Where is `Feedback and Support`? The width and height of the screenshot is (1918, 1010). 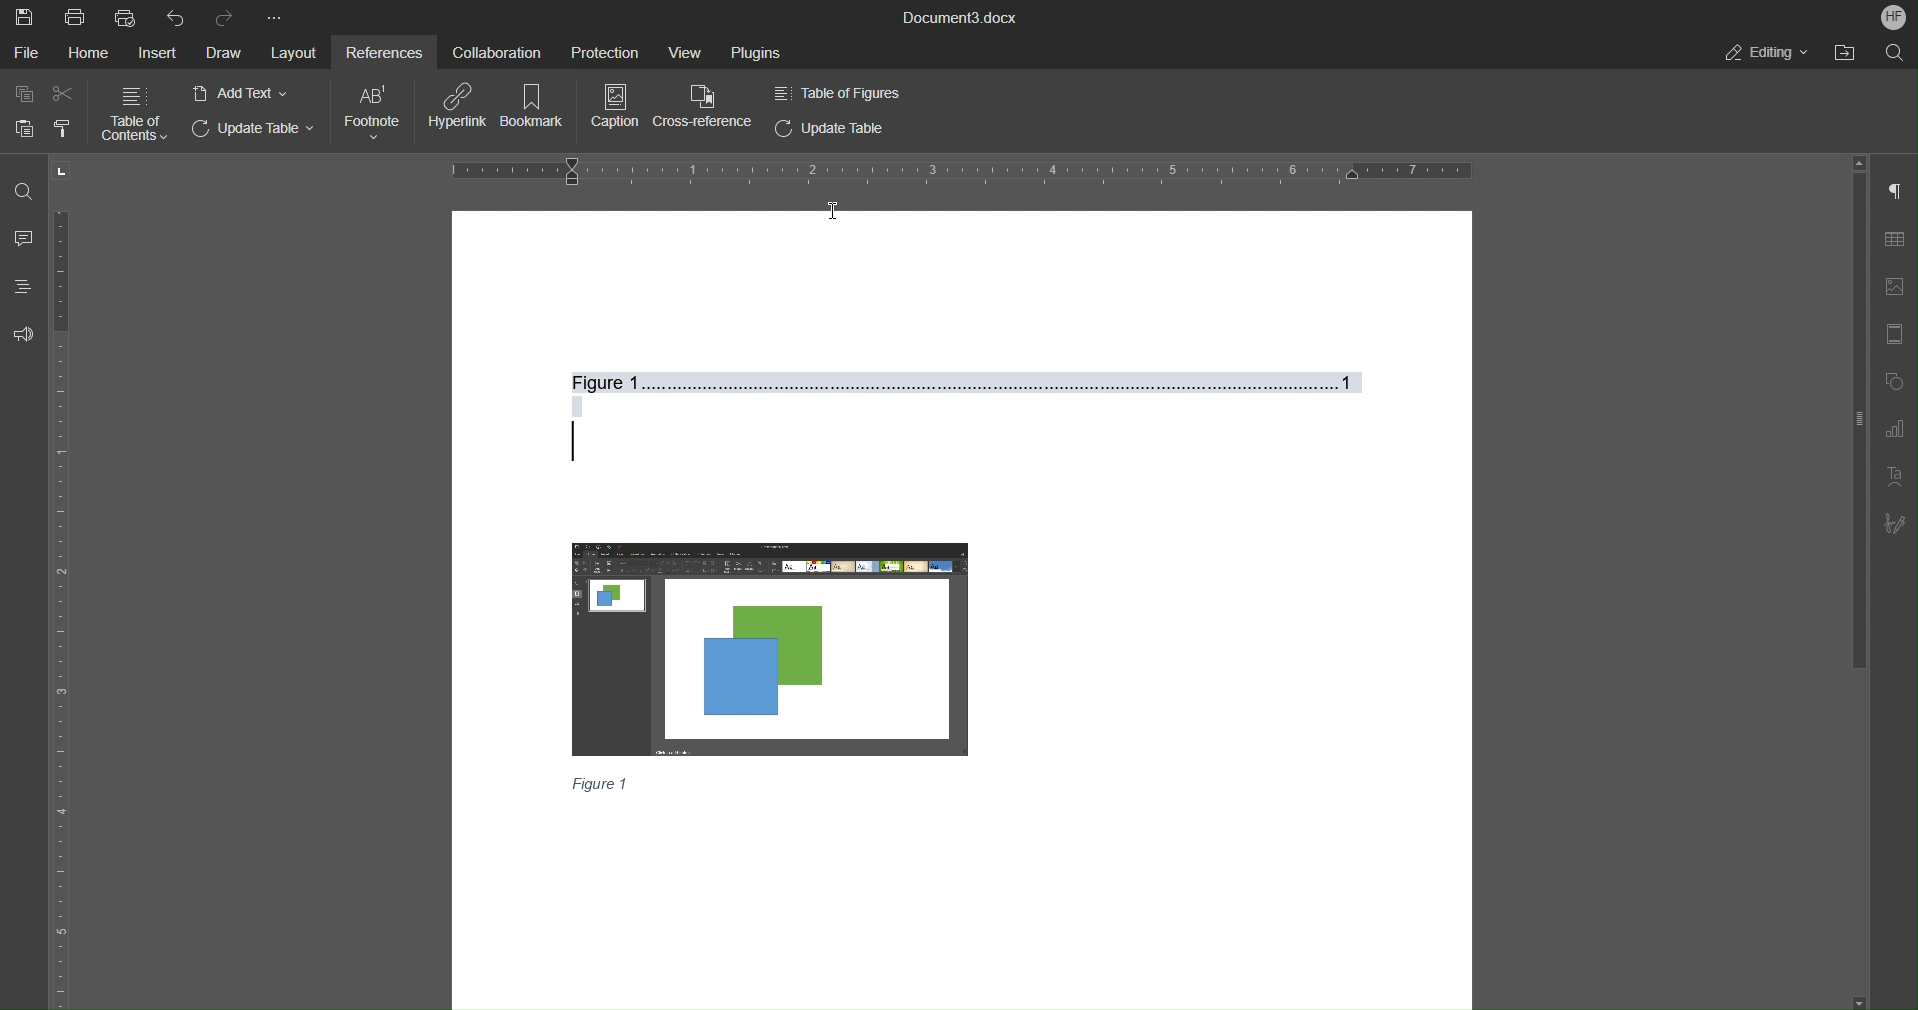 Feedback and Support is located at coordinates (22, 335).